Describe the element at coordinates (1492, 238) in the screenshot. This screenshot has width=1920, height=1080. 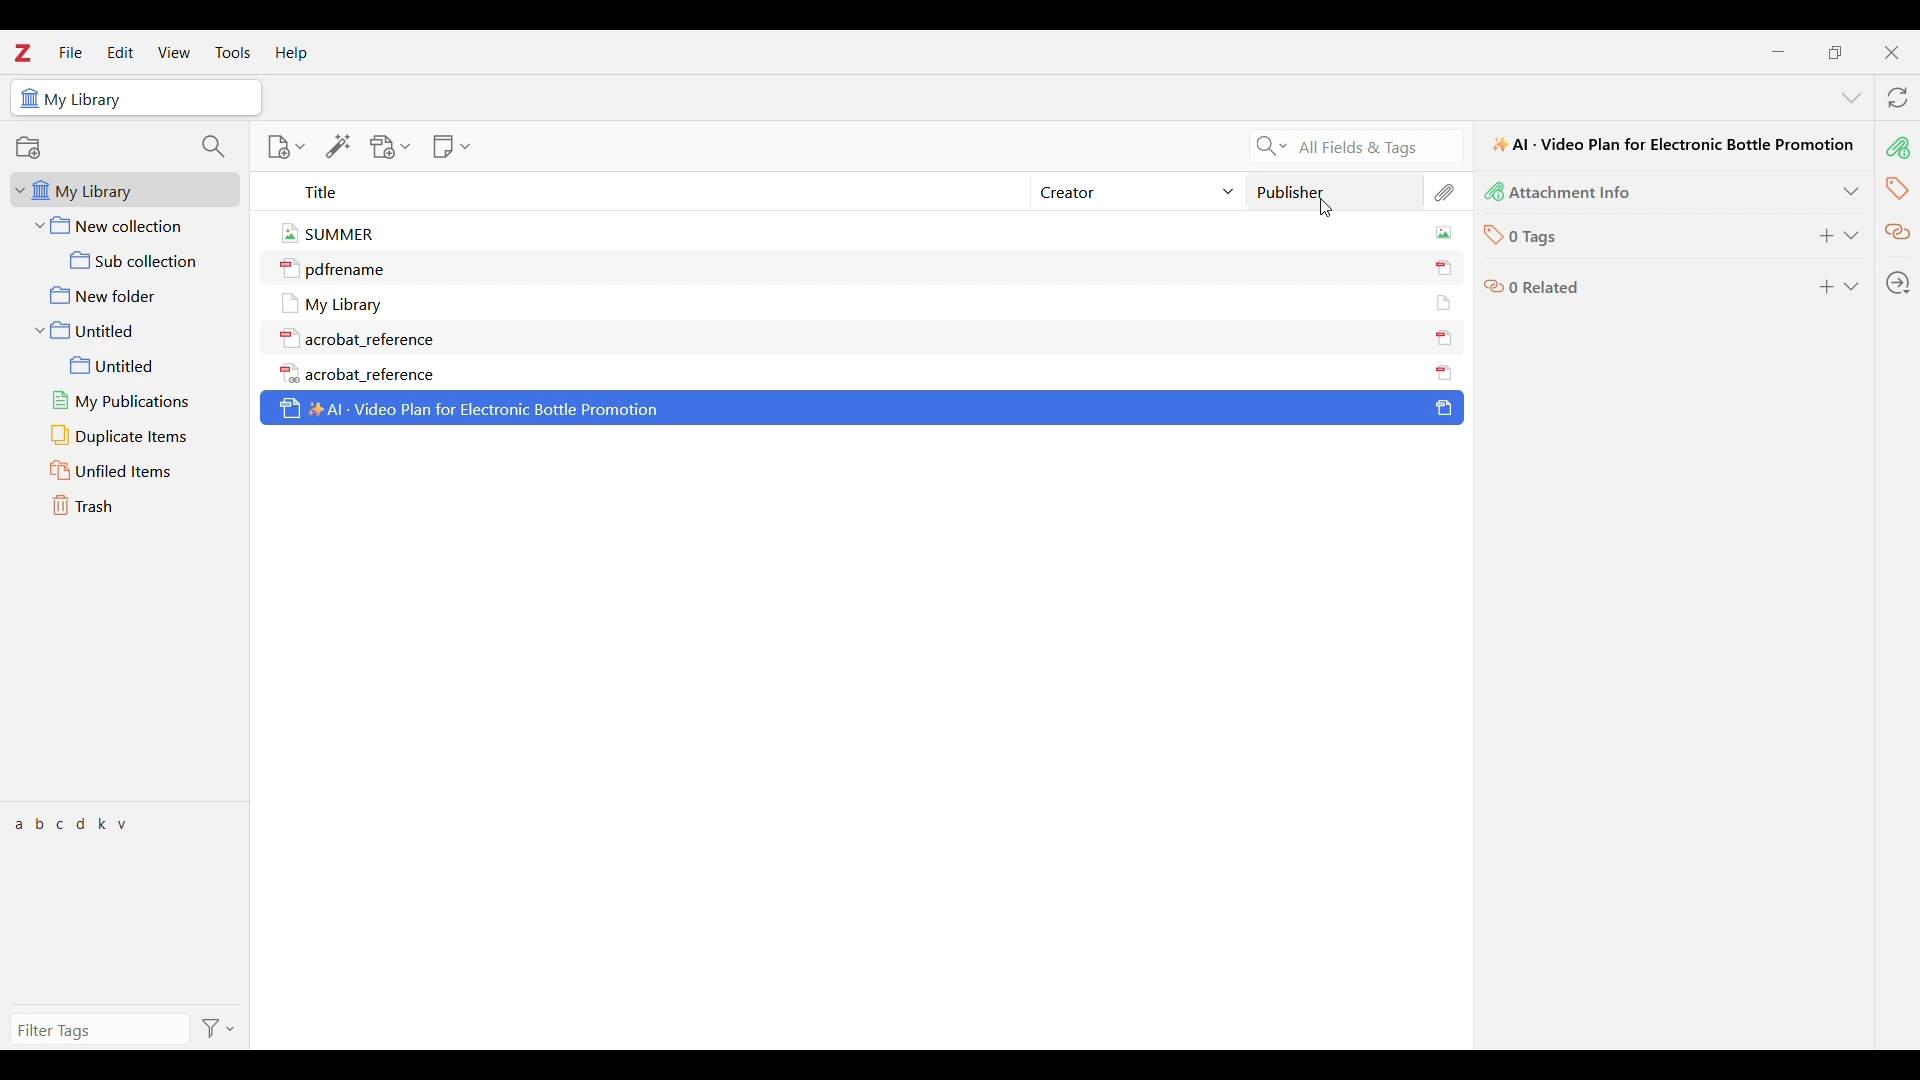
I see `icon` at that location.